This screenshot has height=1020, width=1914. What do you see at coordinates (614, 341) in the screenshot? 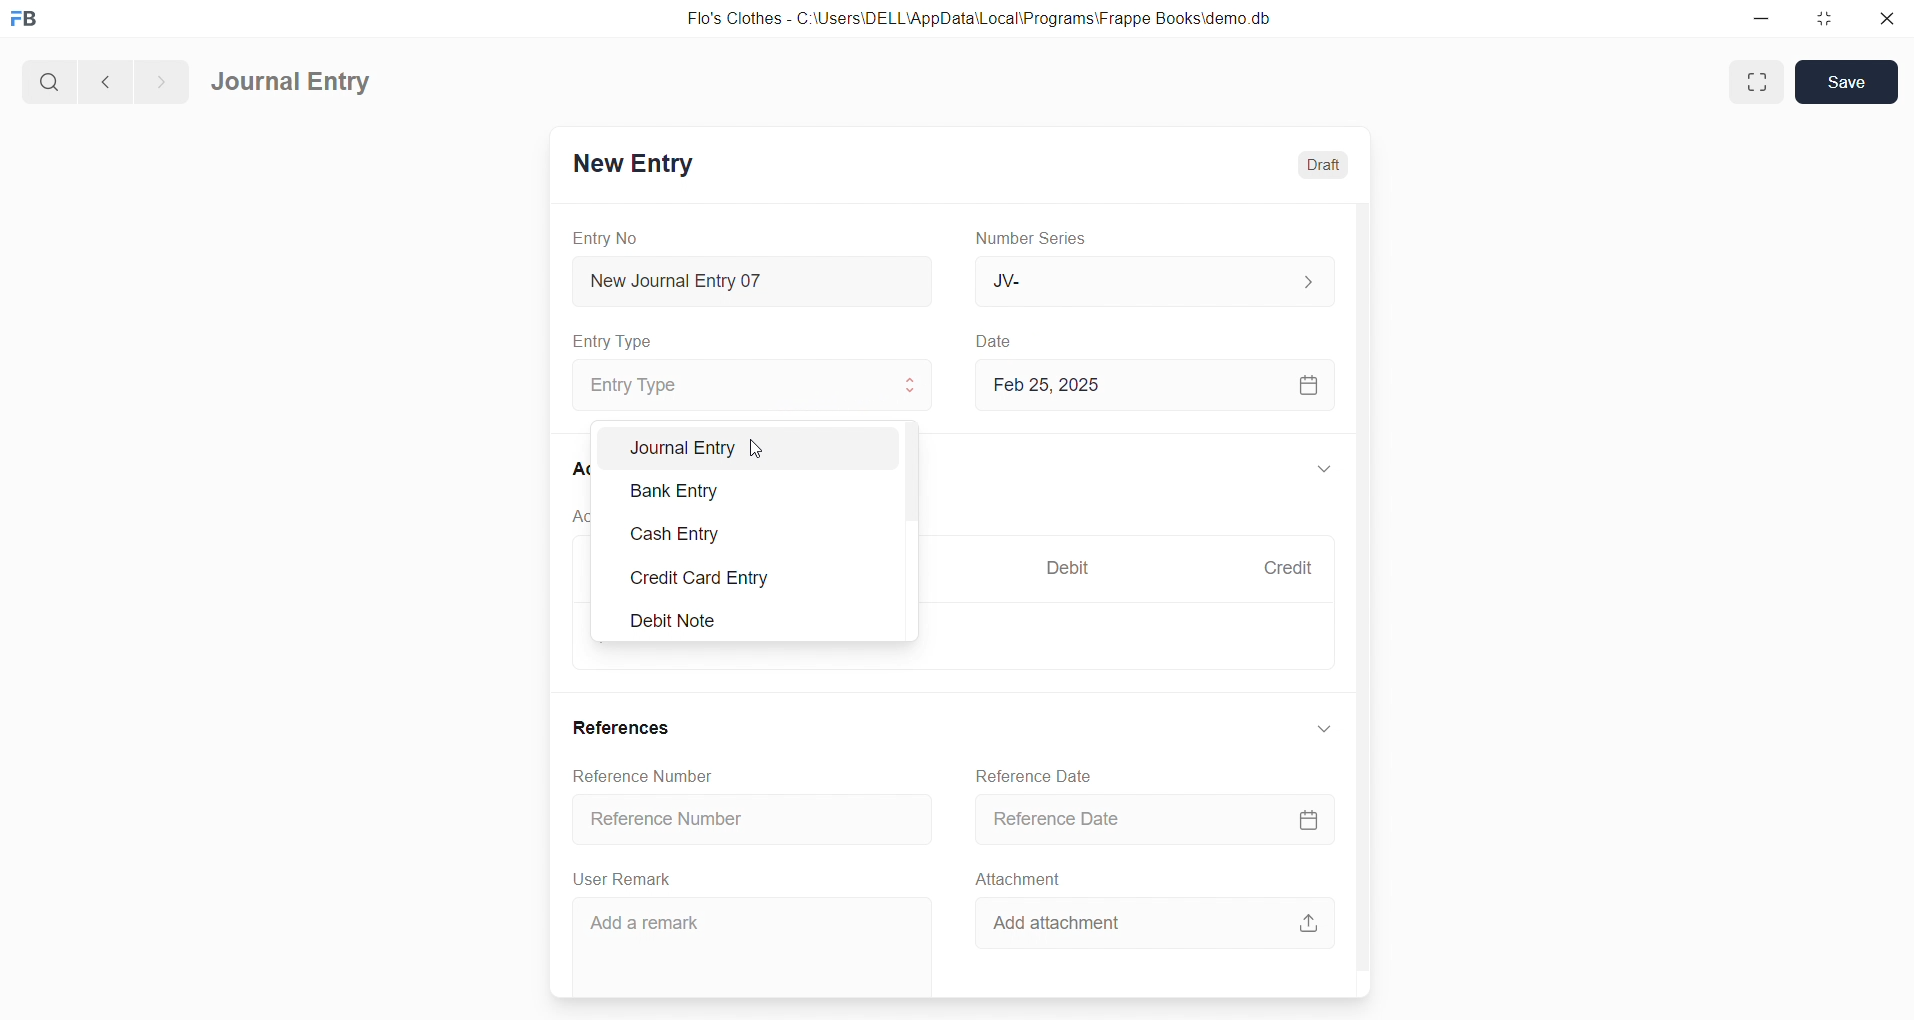
I see `Entry Type` at bounding box center [614, 341].